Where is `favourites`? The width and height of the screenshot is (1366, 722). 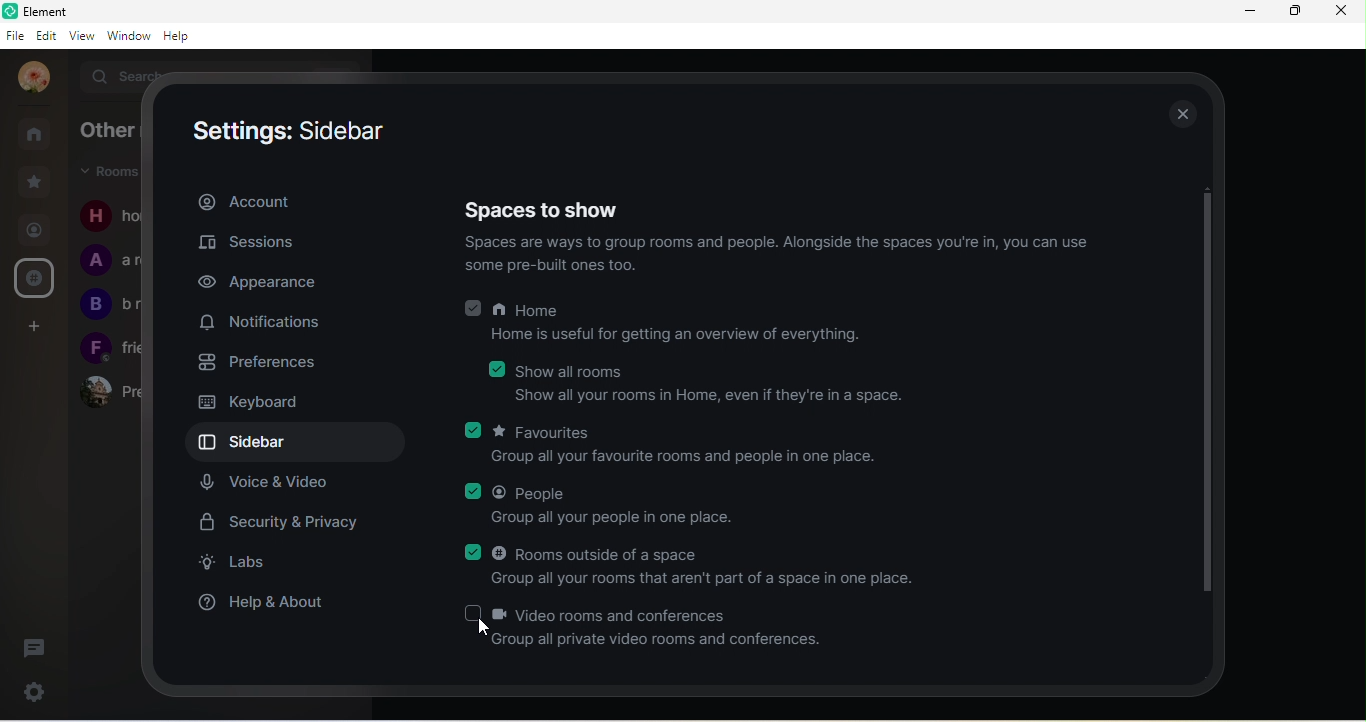
favourites is located at coordinates (36, 180).